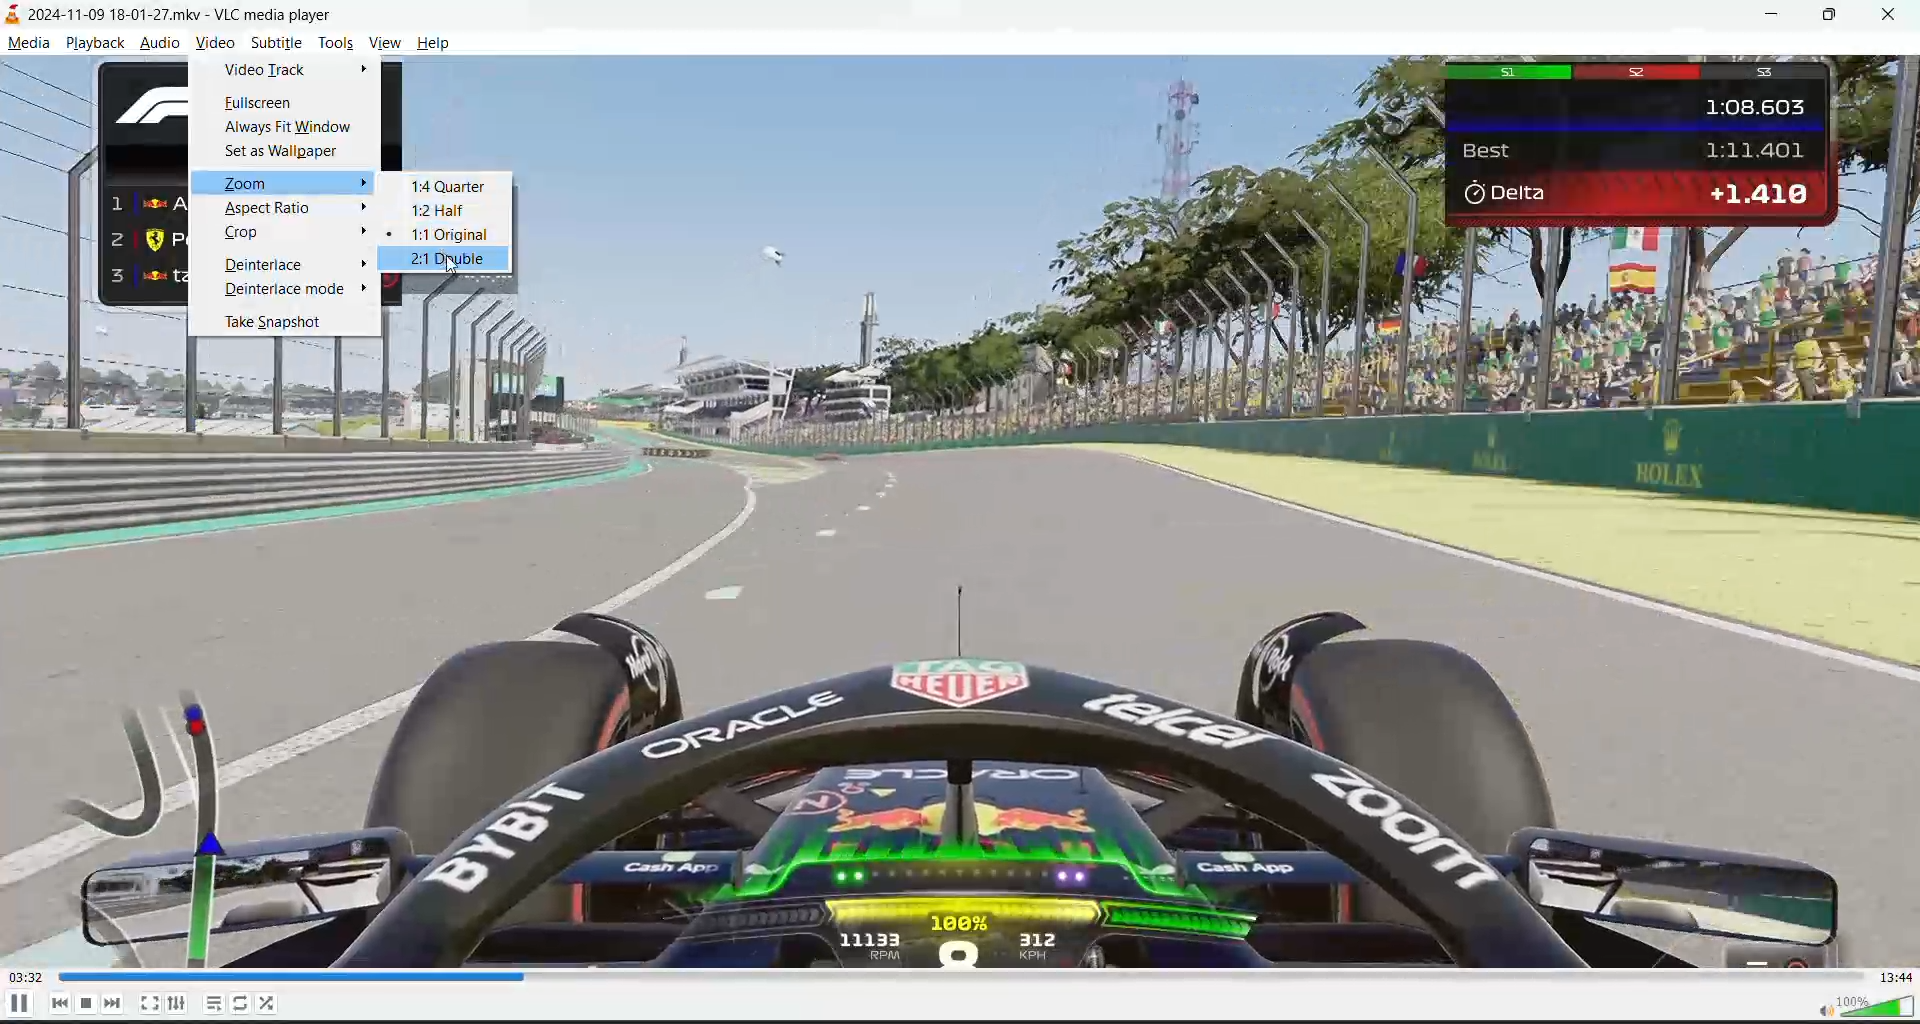 This screenshot has width=1920, height=1024. What do you see at coordinates (282, 128) in the screenshot?
I see `always fit window` at bounding box center [282, 128].